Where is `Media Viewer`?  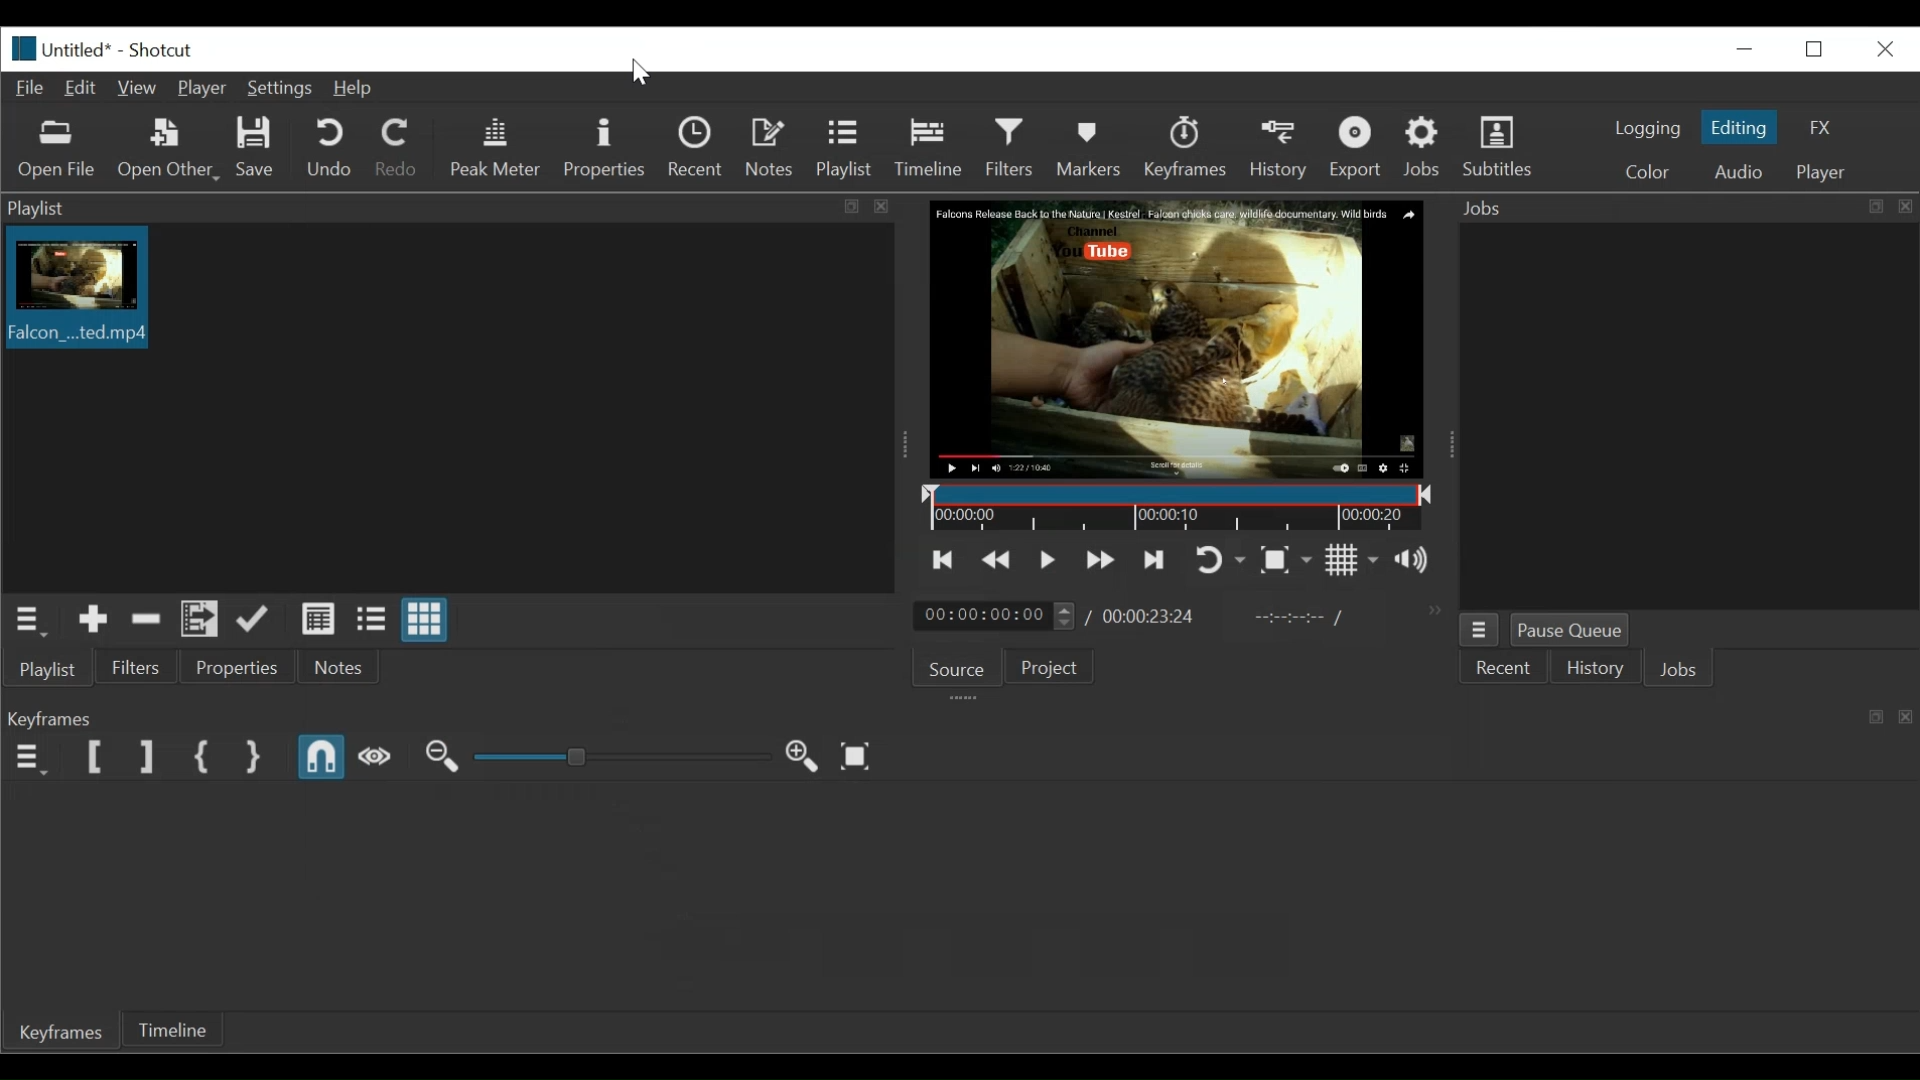 Media Viewer is located at coordinates (1178, 338).